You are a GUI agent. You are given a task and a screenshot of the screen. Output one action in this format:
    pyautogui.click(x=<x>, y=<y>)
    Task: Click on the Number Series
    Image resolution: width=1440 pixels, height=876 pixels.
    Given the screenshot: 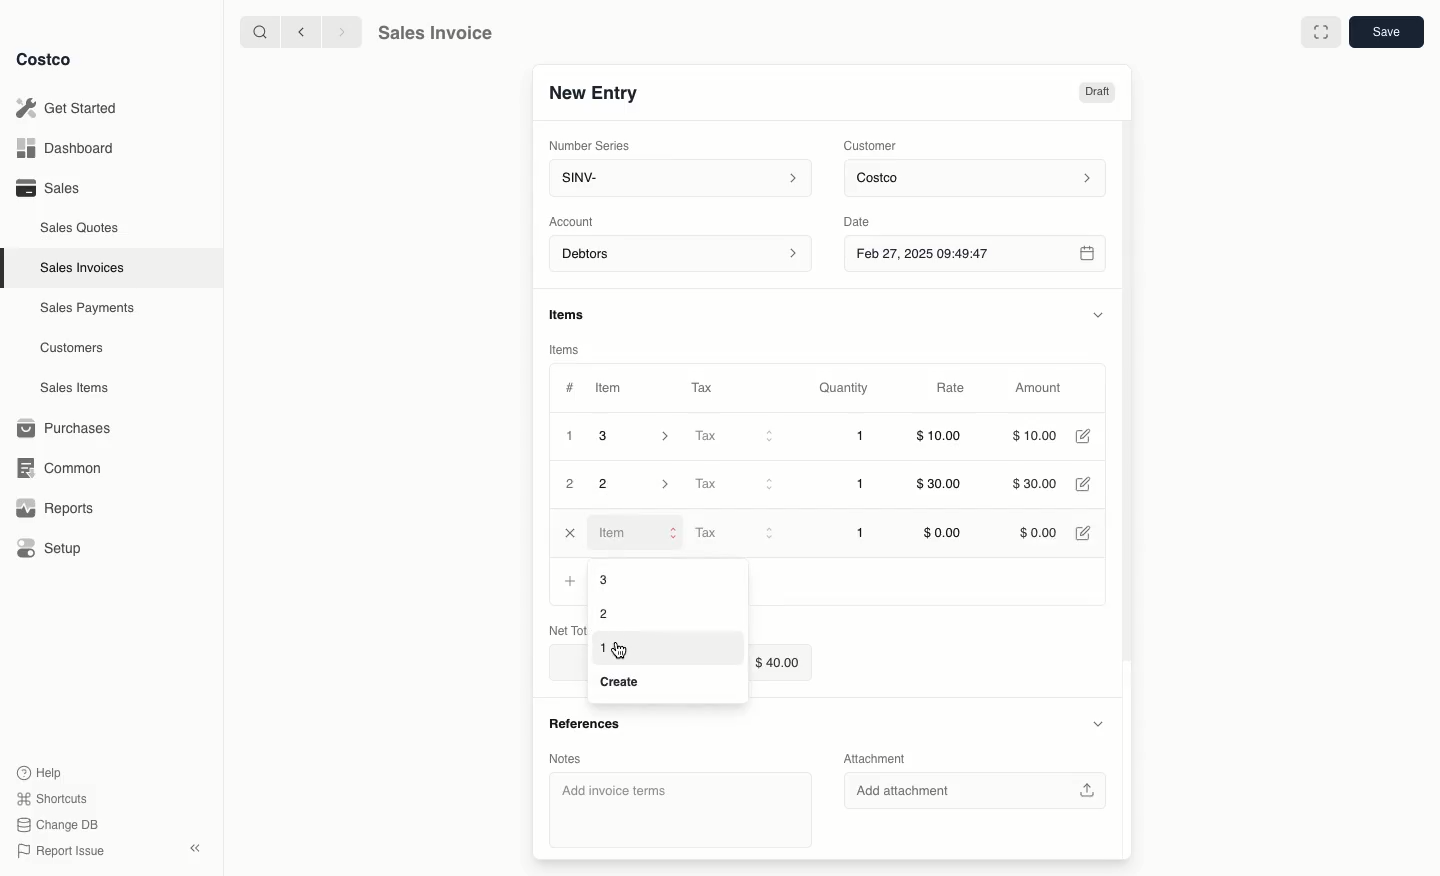 What is the action you would take?
    pyautogui.click(x=591, y=144)
    